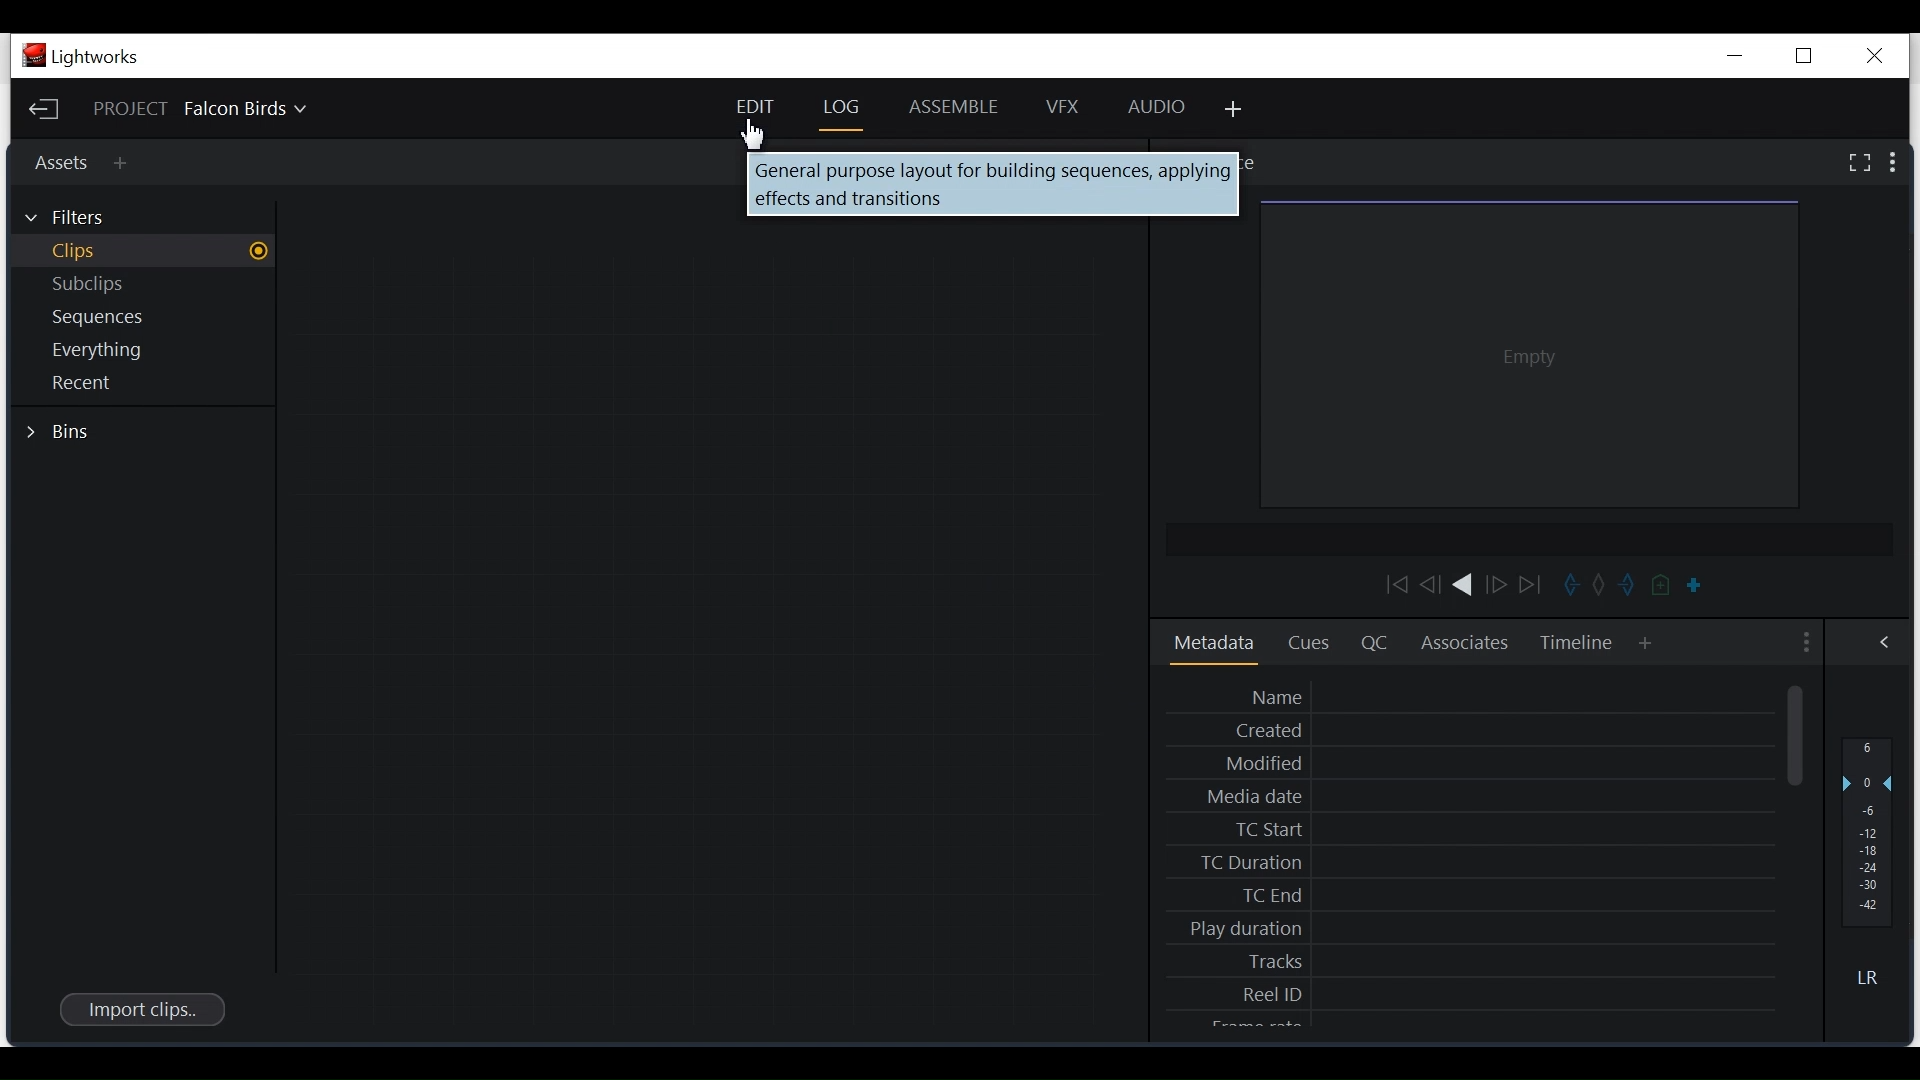 This screenshot has width=1920, height=1080. I want to click on Show settings menu, so click(1803, 644).